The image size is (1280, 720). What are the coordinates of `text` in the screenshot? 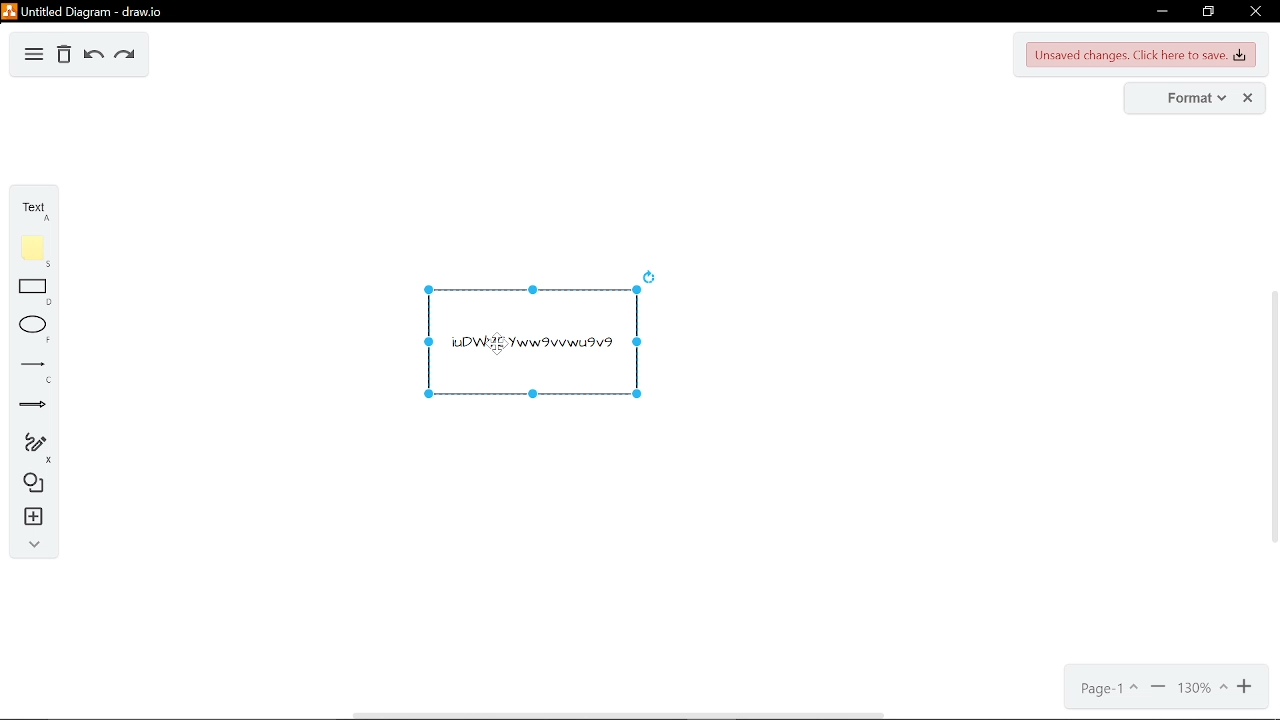 It's located at (30, 206).